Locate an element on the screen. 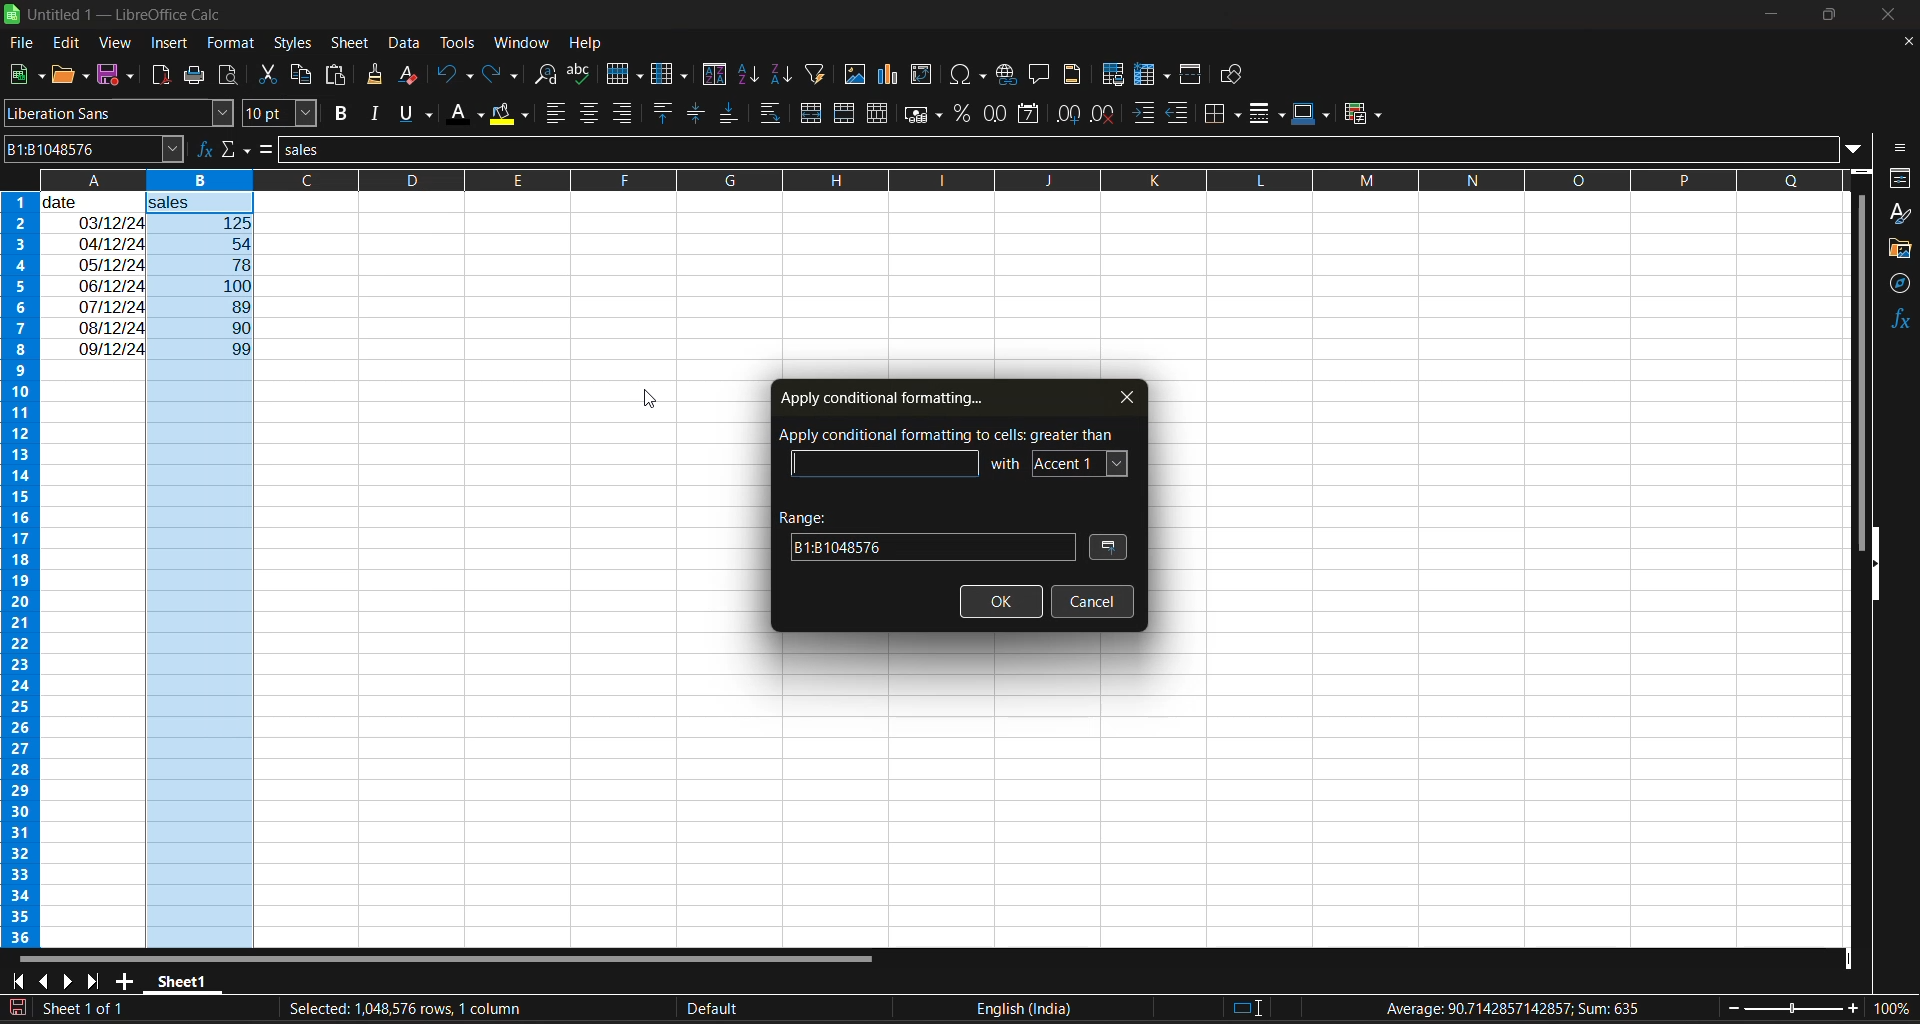  navigator is located at coordinates (1900, 288).